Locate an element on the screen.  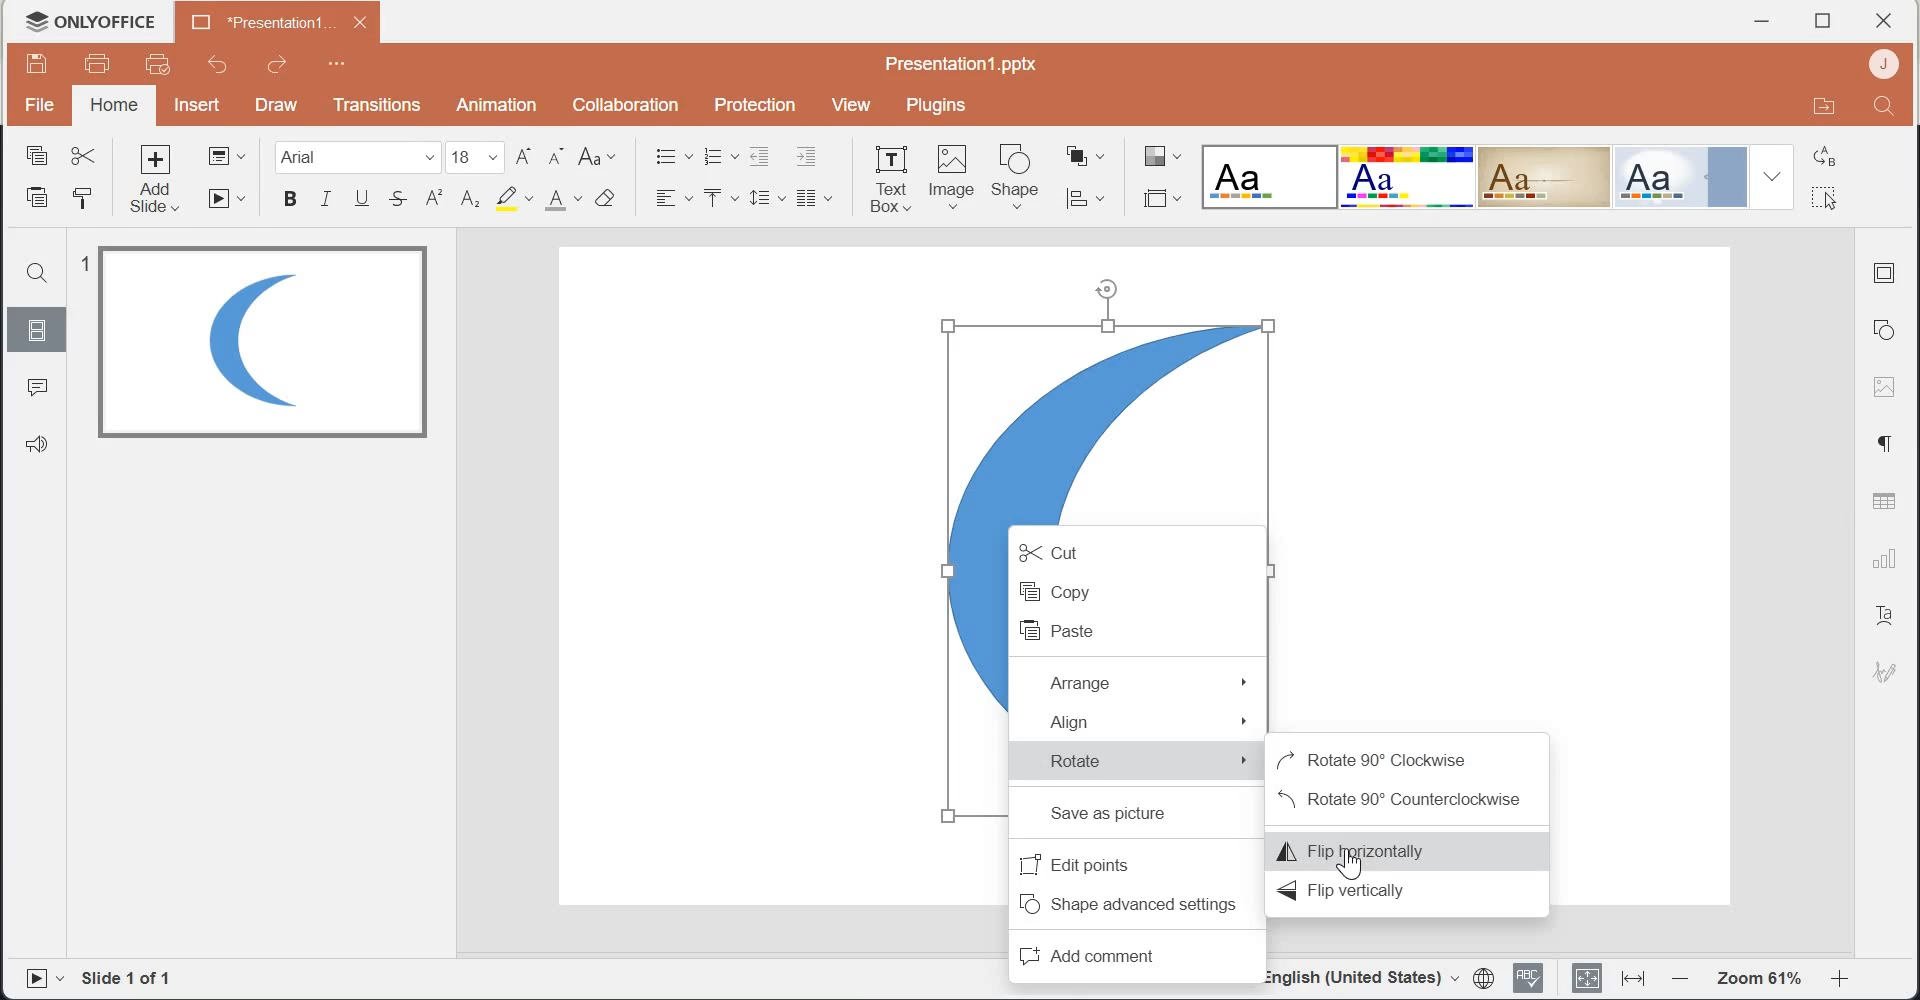
close is located at coordinates (360, 21).